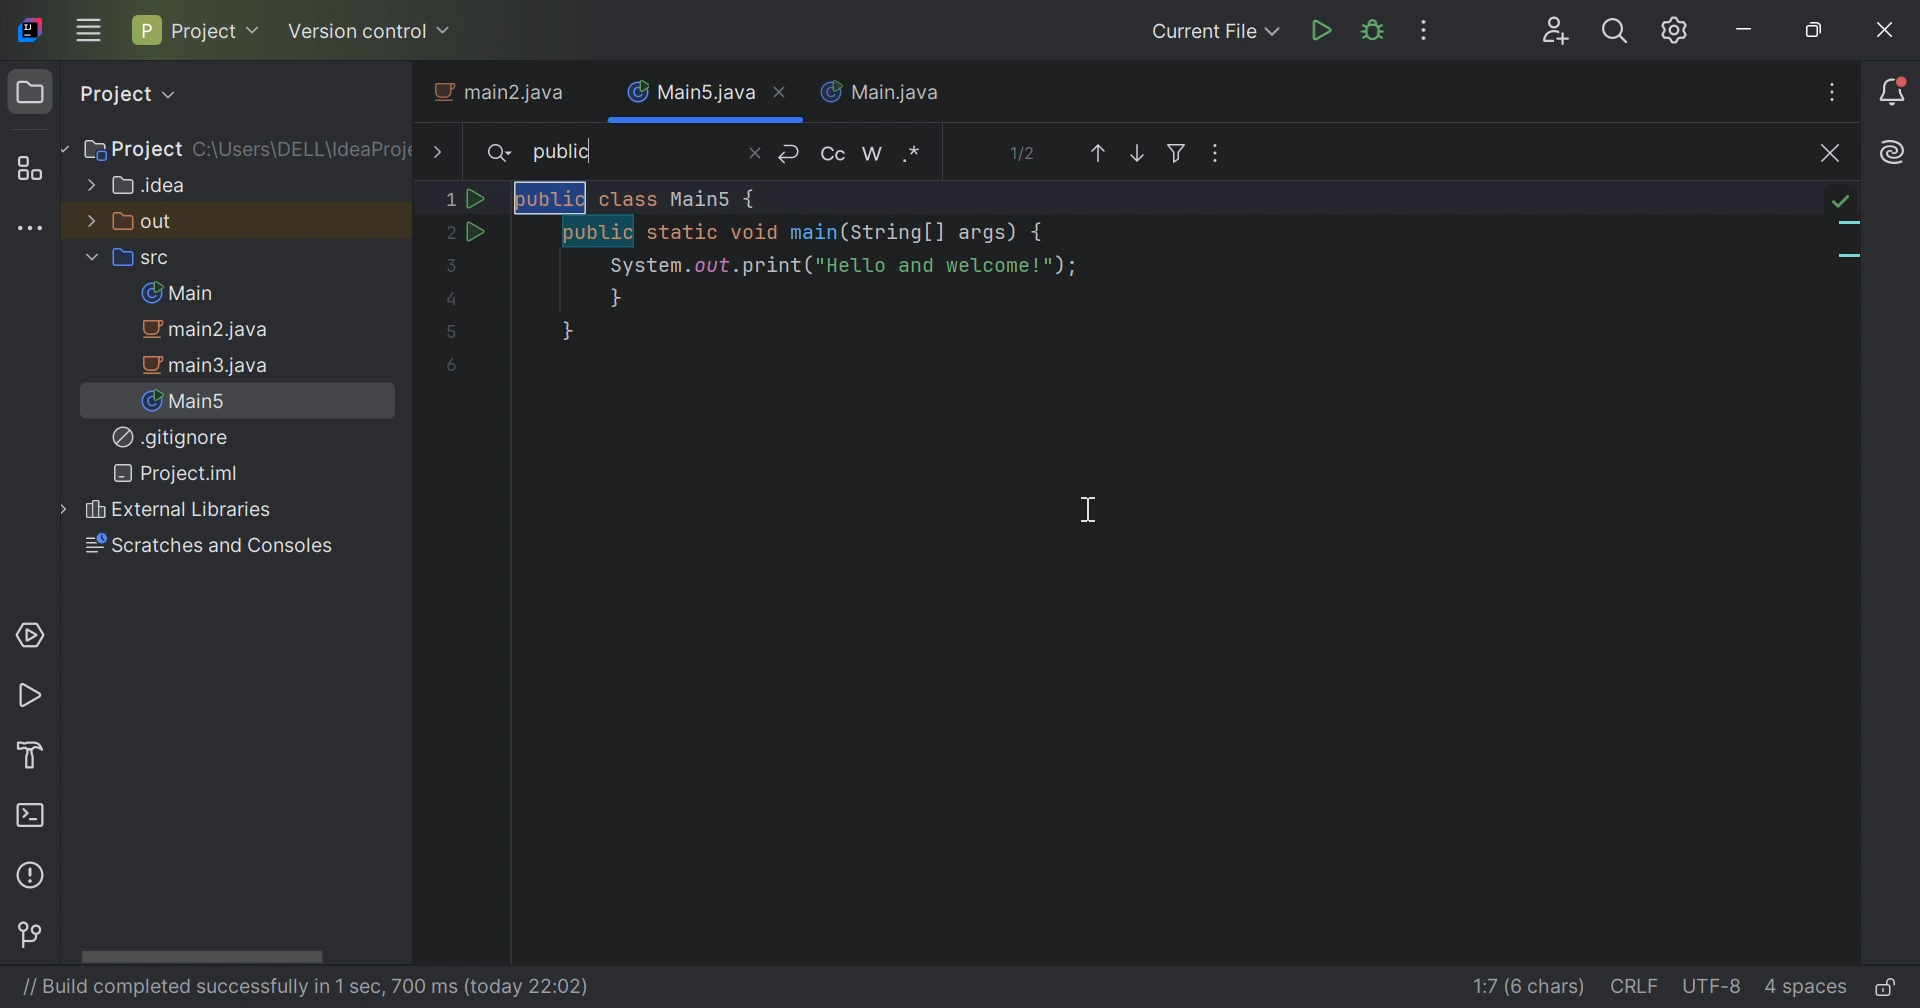  What do you see at coordinates (195, 29) in the screenshot?
I see `Project` at bounding box center [195, 29].